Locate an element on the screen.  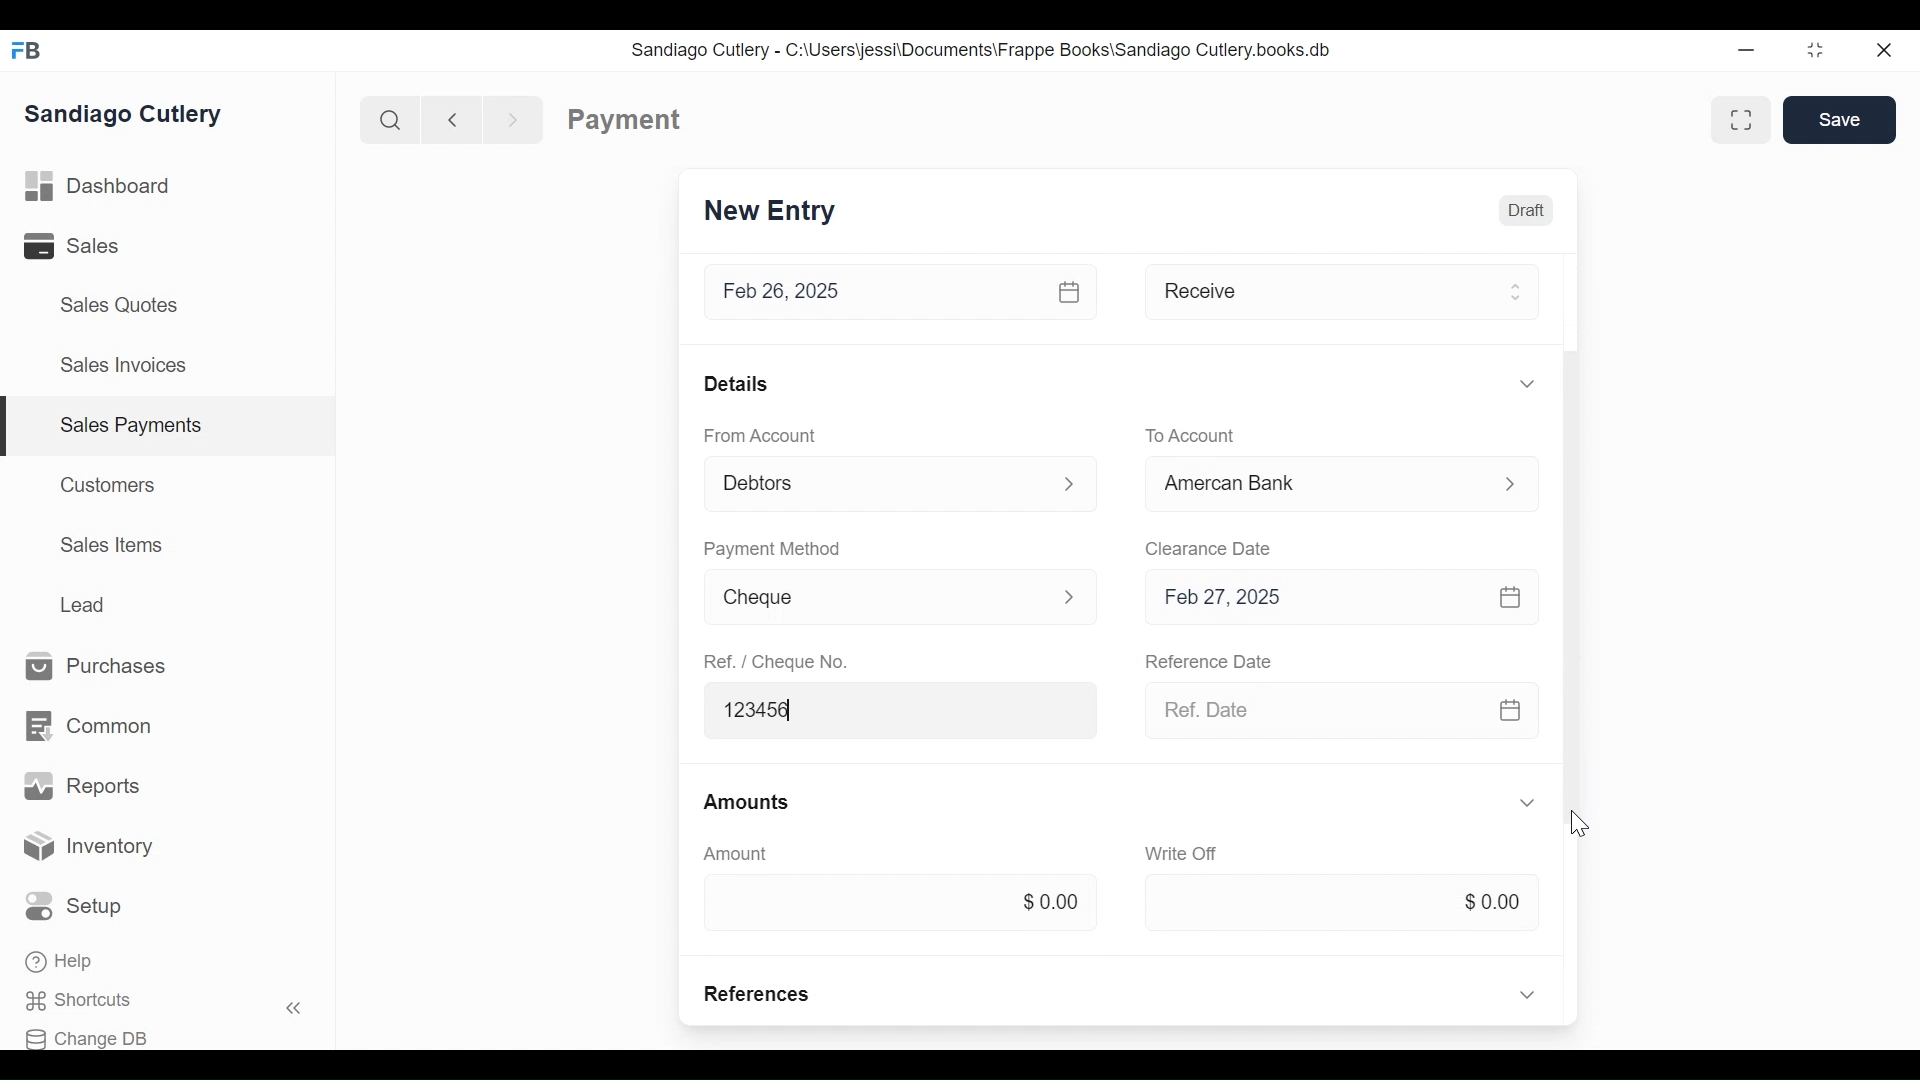
cursor is located at coordinates (1580, 822).